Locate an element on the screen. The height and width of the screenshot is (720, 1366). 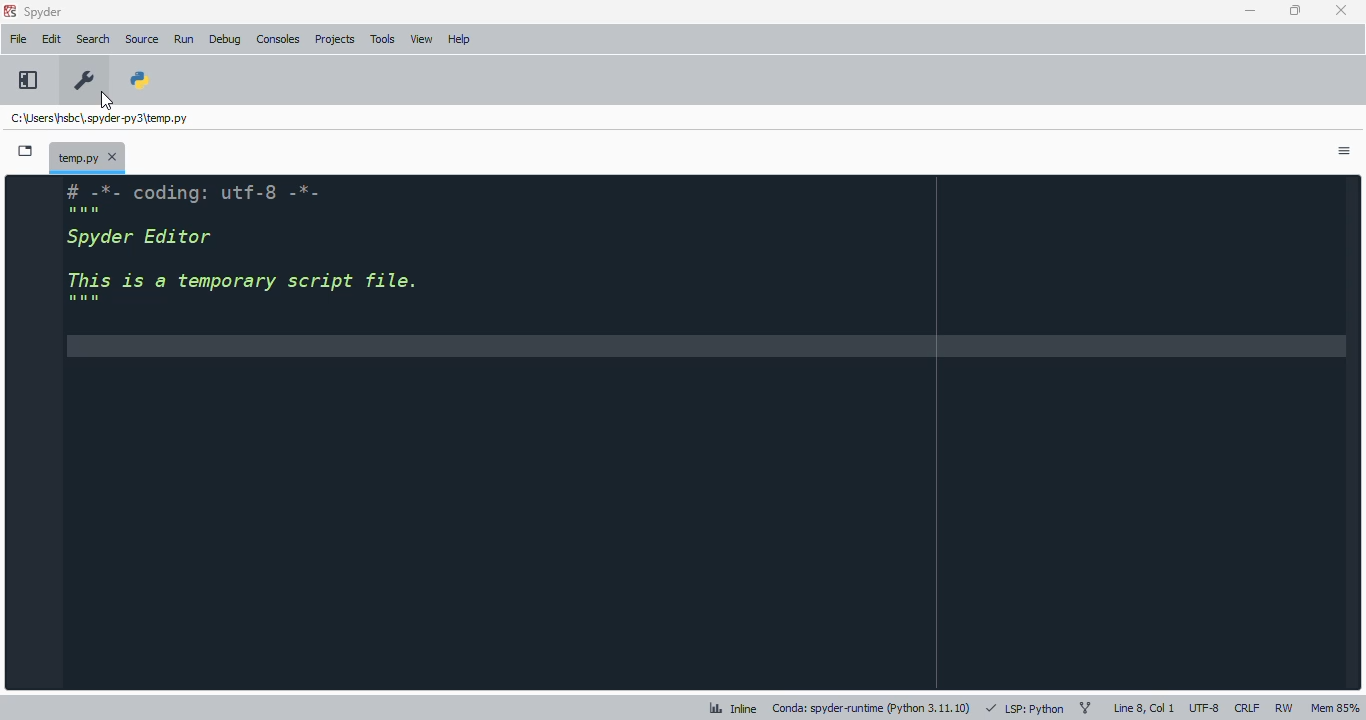
temporary file is located at coordinates (88, 156).